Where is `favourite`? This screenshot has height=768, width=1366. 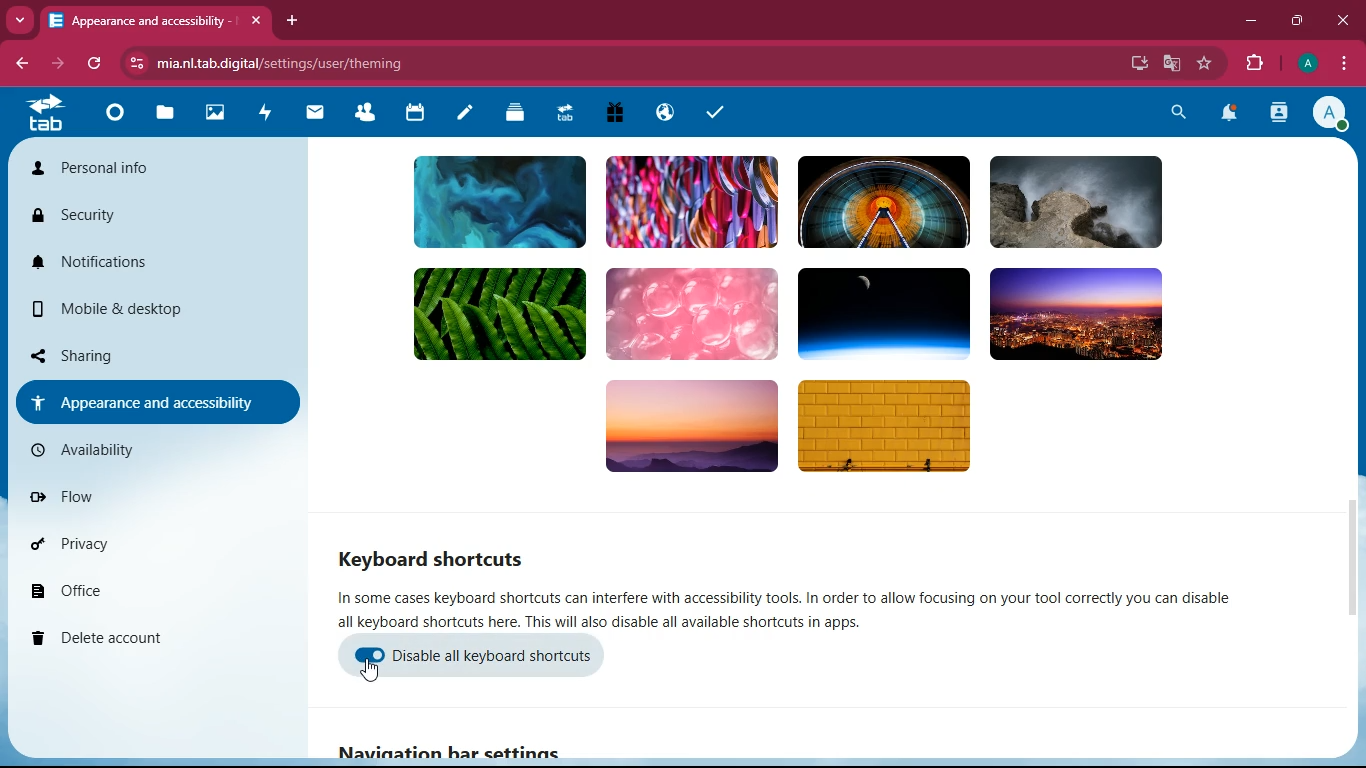 favourite is located at coordinates (1205, 64).